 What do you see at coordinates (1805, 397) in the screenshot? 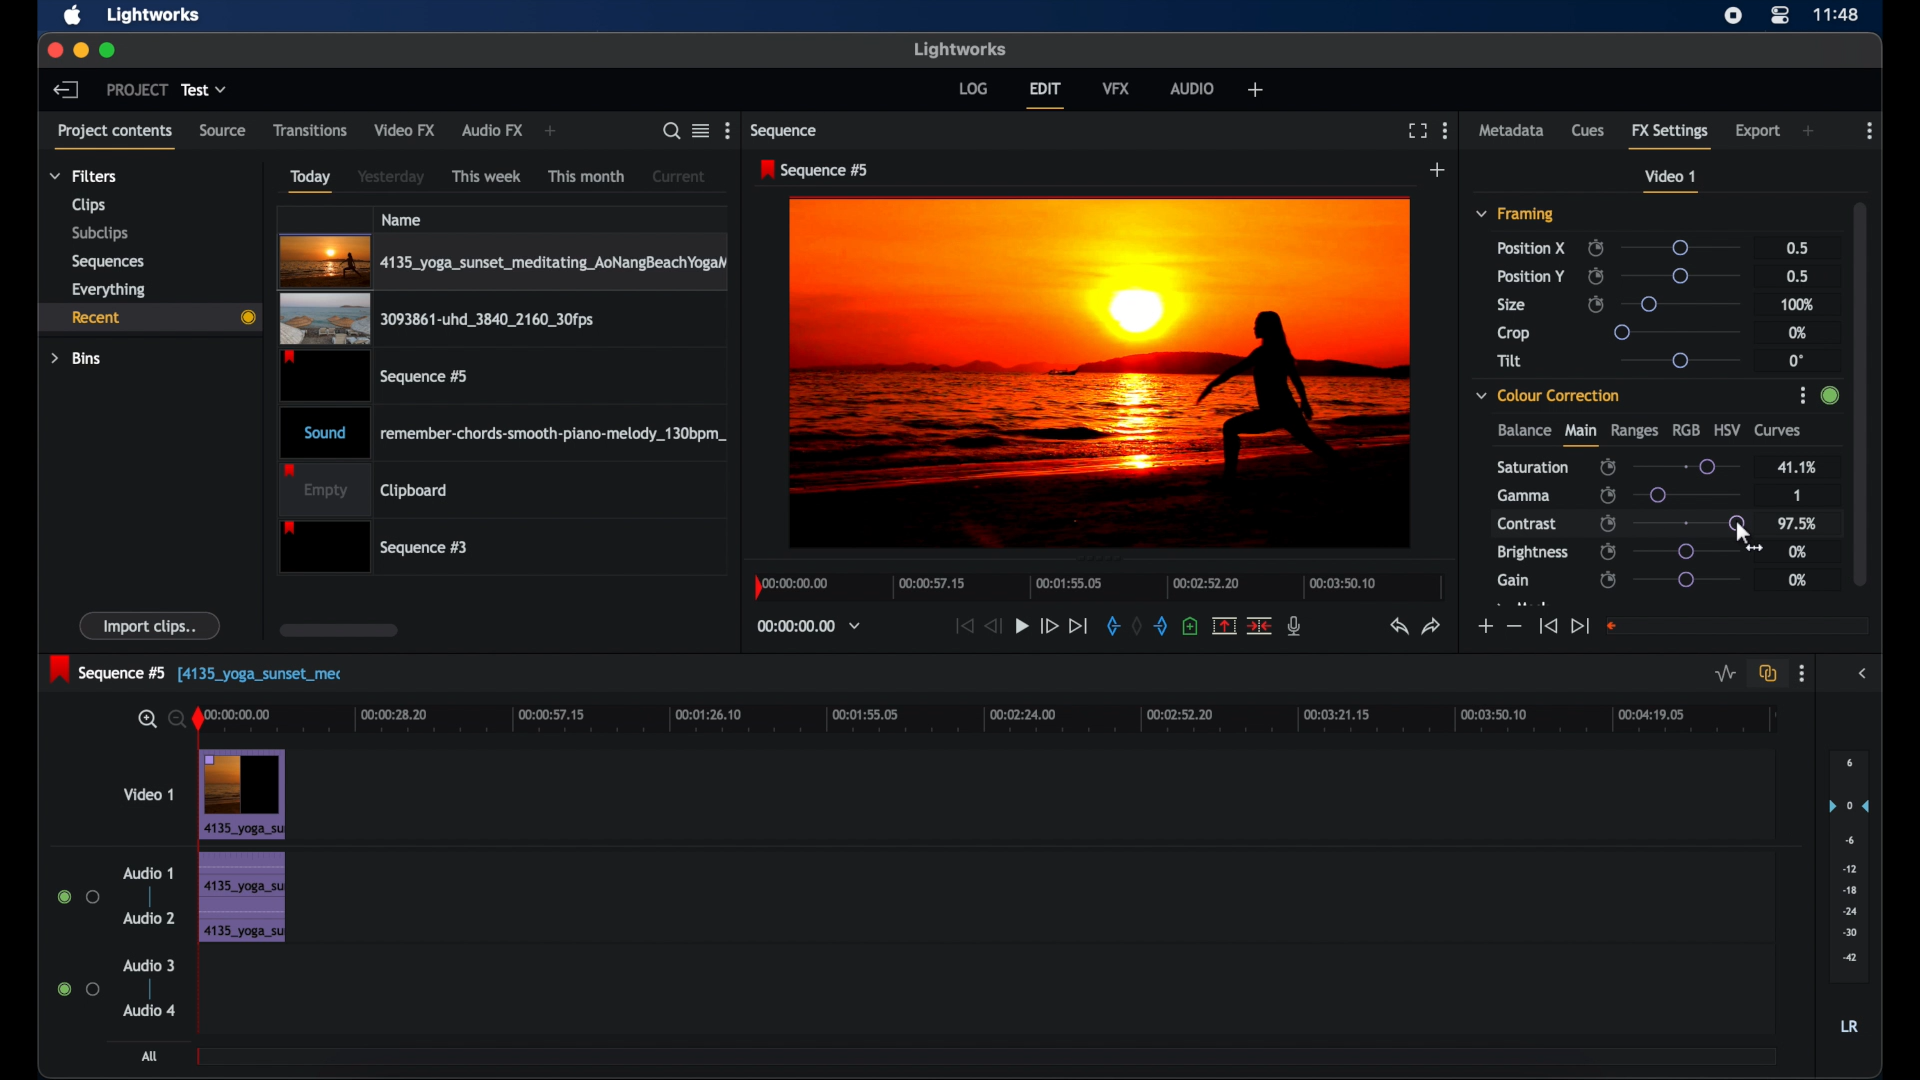
I see `More Options` at bounding box center [1805, 397].